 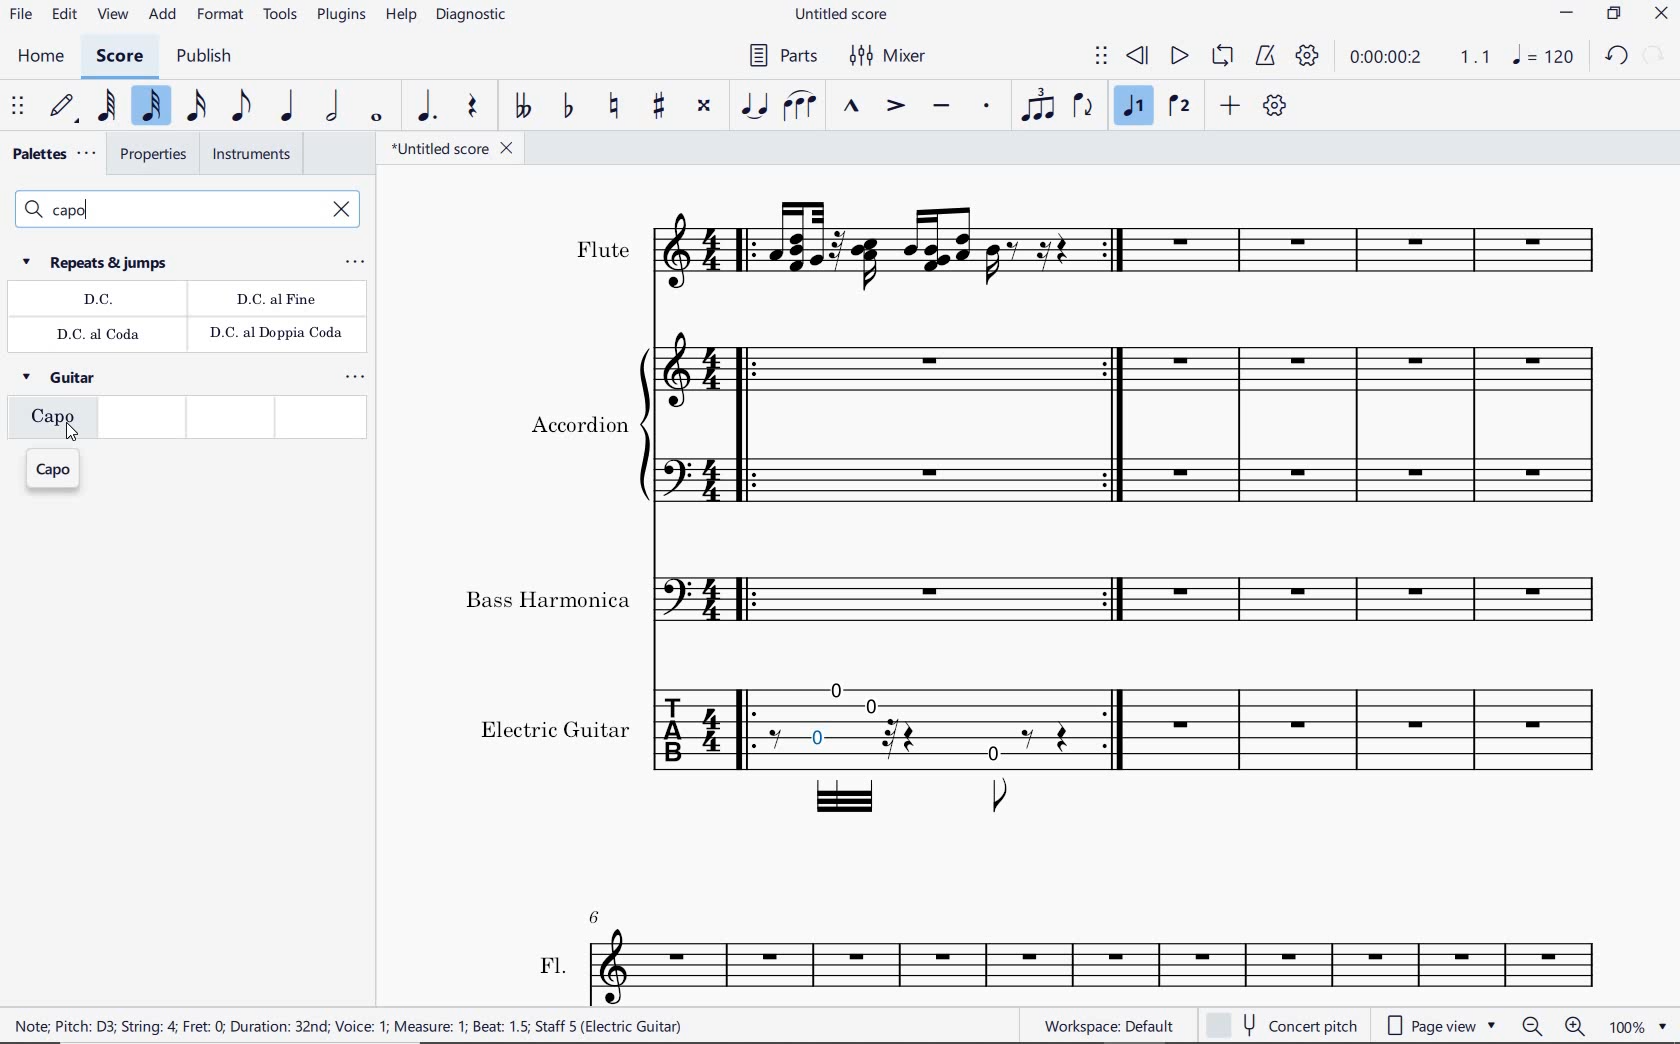 What do you see at coordinates (354, 263) in the screenshot?
I see `palette properties` at bounding box center [354, 263].